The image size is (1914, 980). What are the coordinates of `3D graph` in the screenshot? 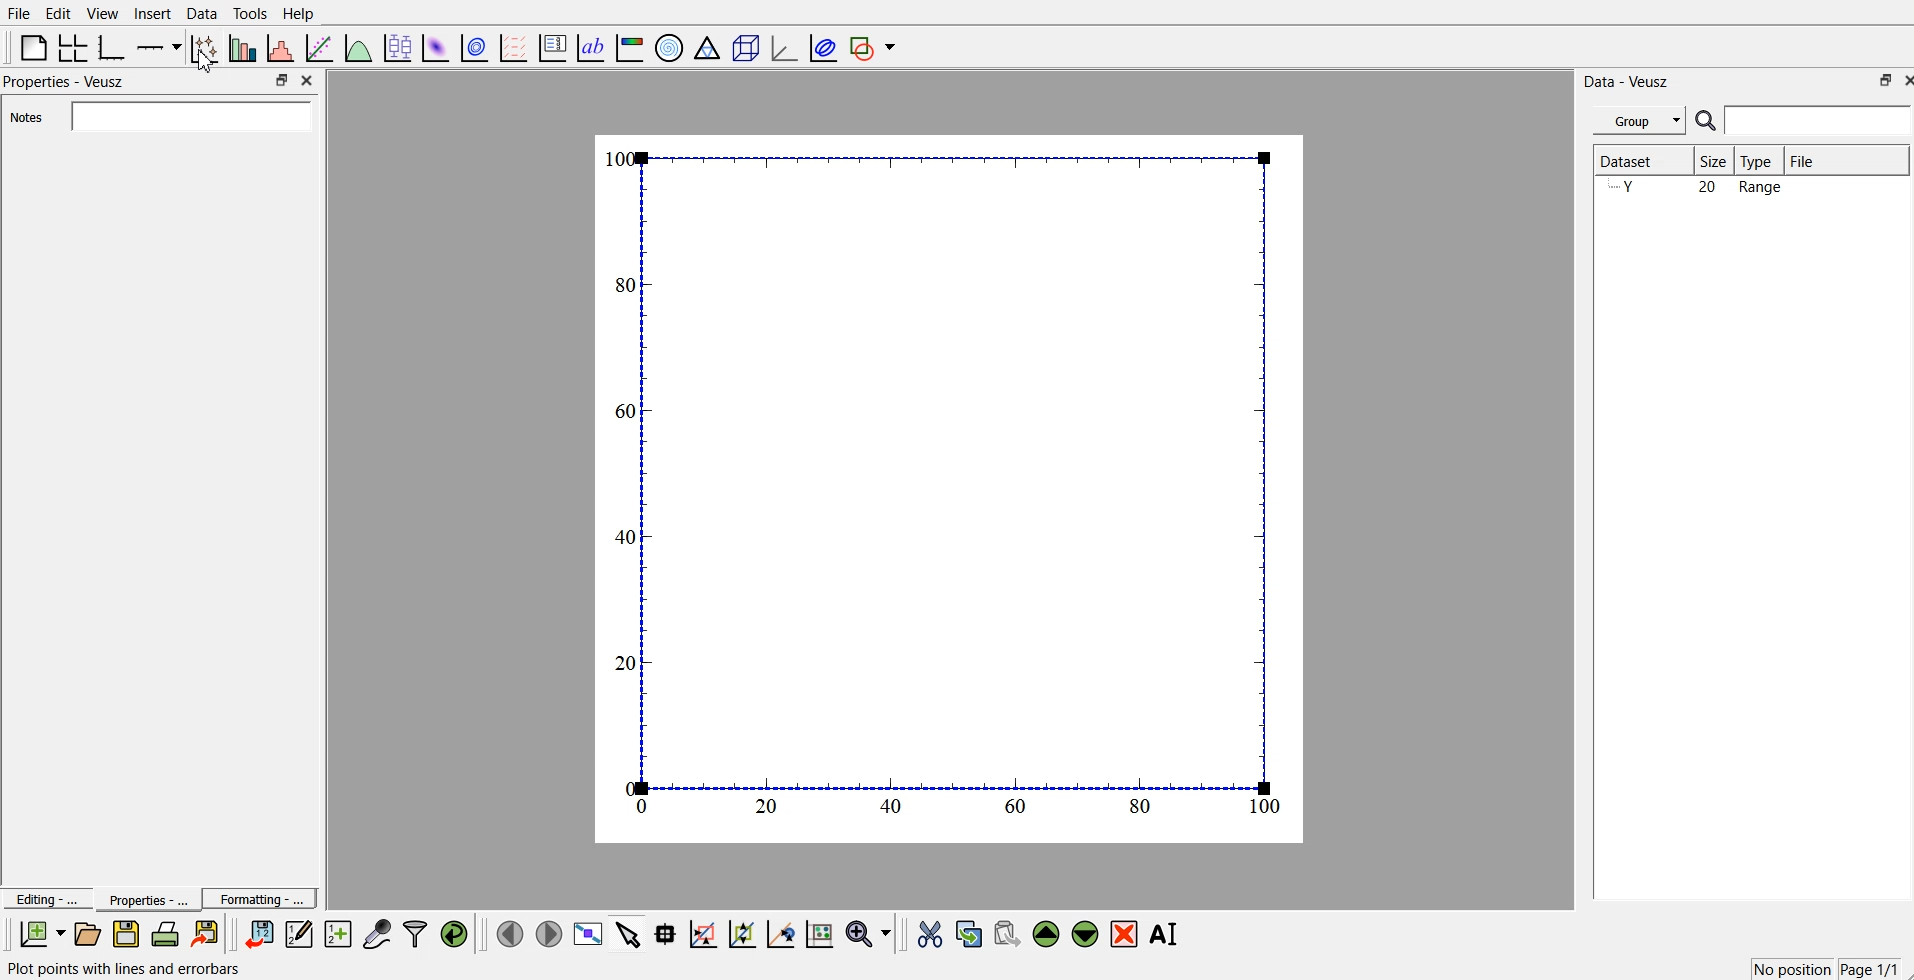 It's located at (782, 47).